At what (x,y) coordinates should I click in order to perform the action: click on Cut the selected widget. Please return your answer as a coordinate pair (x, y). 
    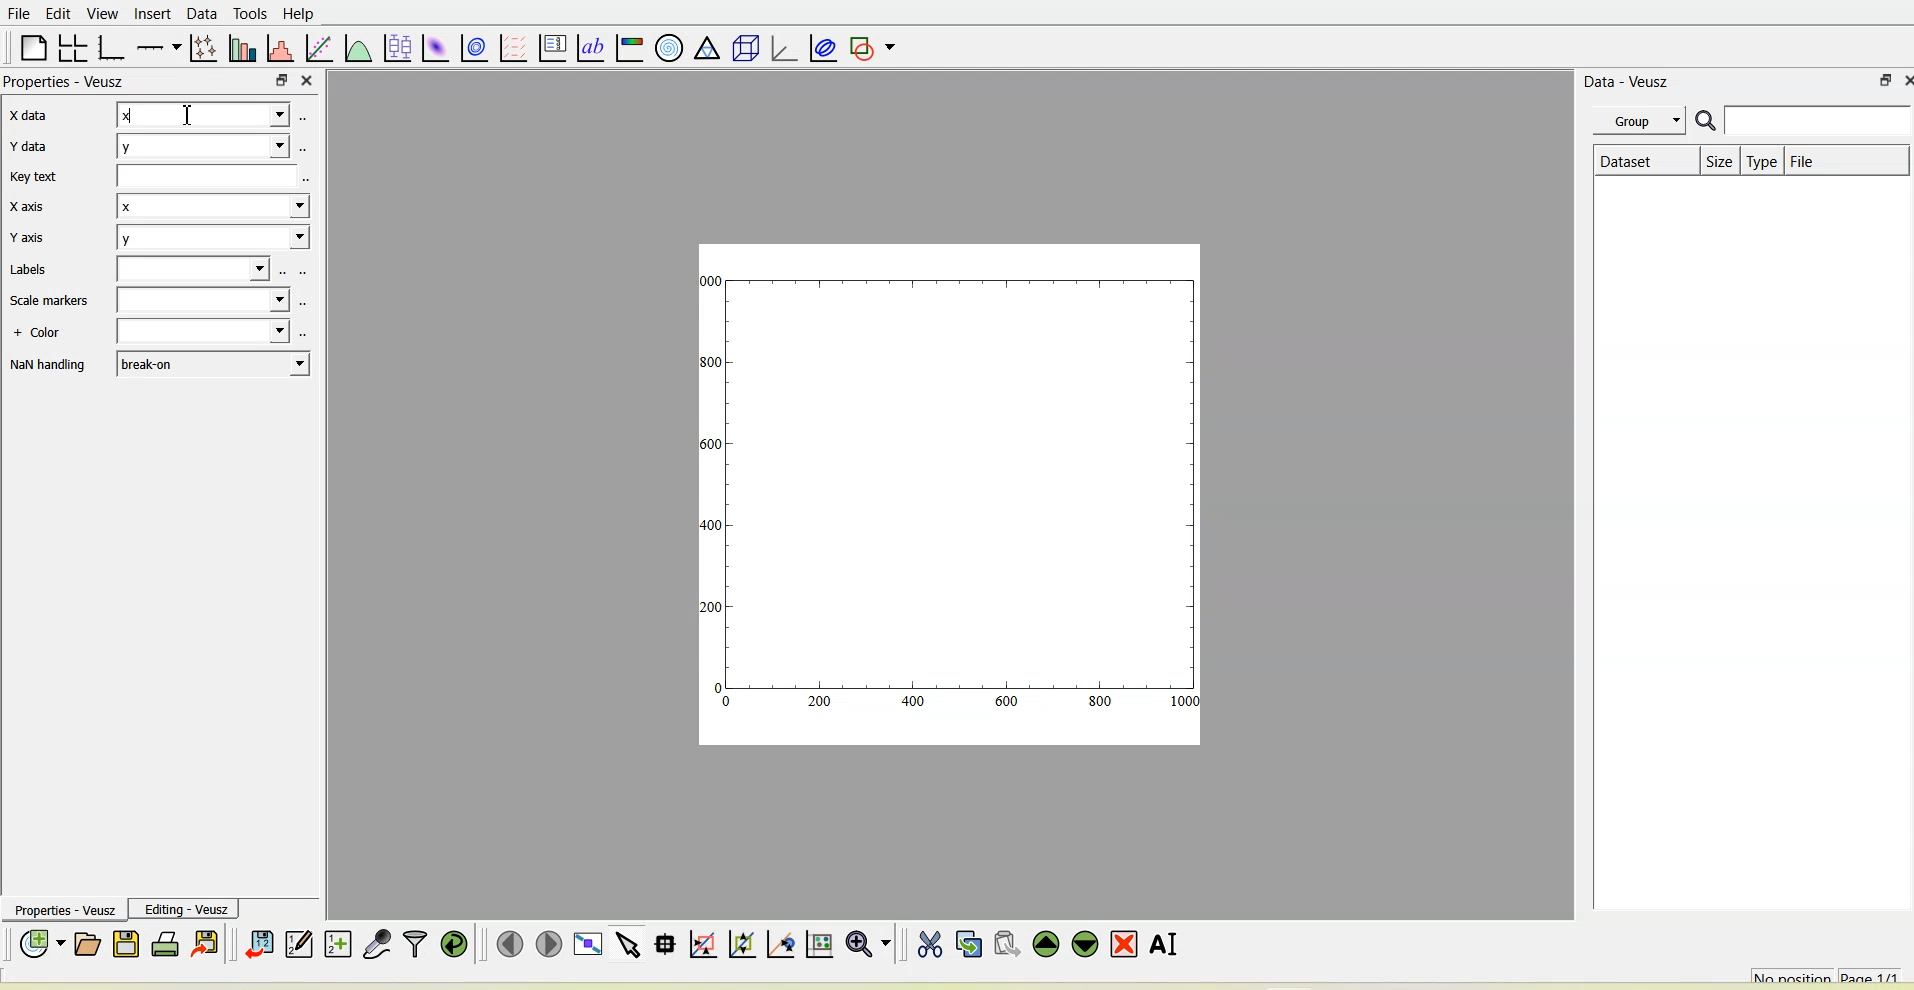
    Looking at the image, I should click on (929, 944).